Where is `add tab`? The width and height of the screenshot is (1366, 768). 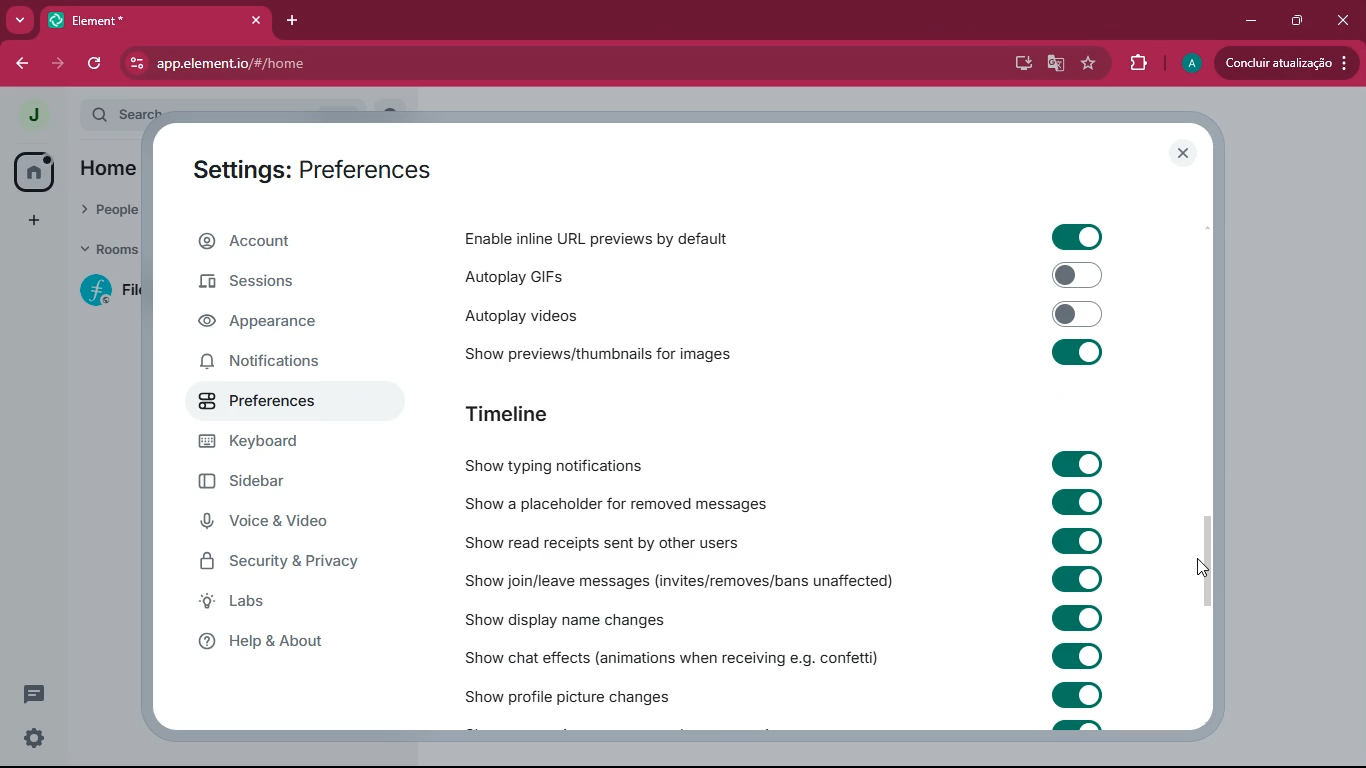
add tab is located at coordinates (294, 20).